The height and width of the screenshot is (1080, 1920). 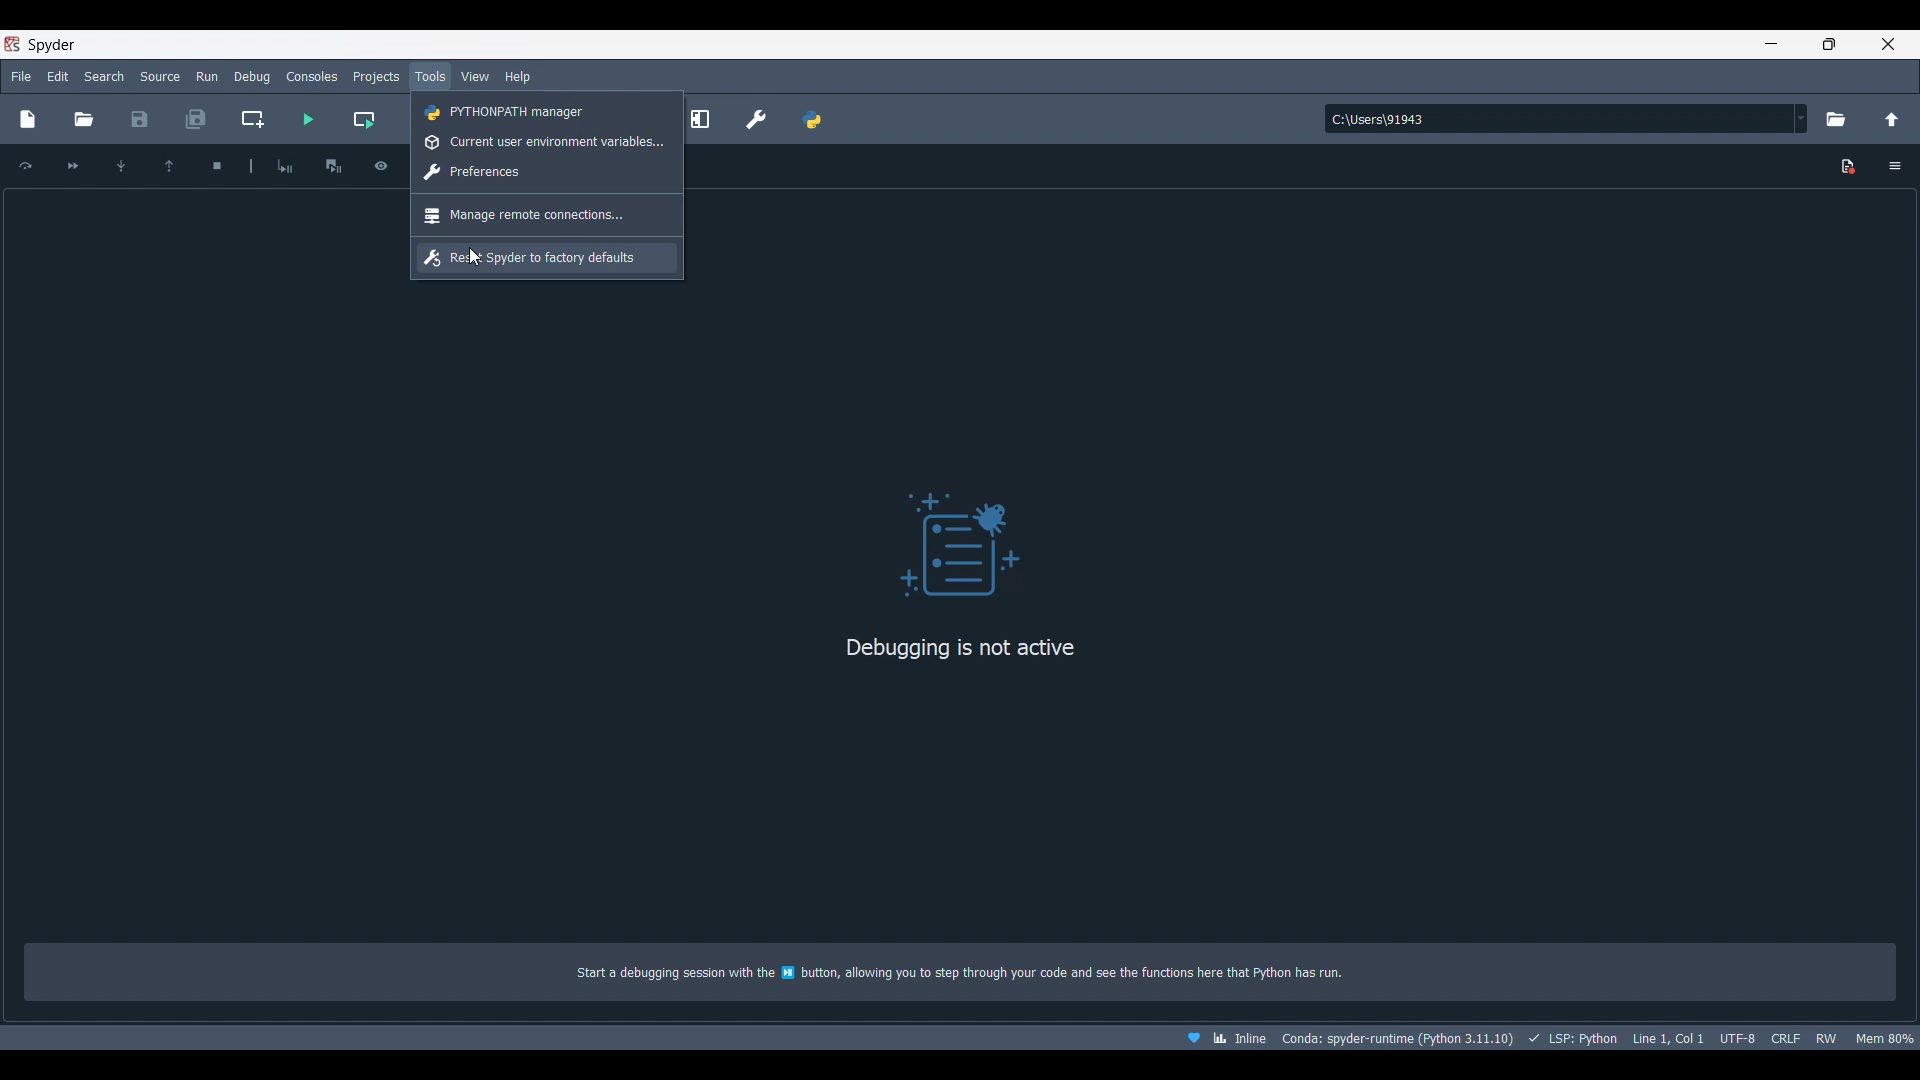 What do you see at coordinates (1829, 44) in the screenshot?
I see `Show in smaller tab` at bounding box center [1829, 44].